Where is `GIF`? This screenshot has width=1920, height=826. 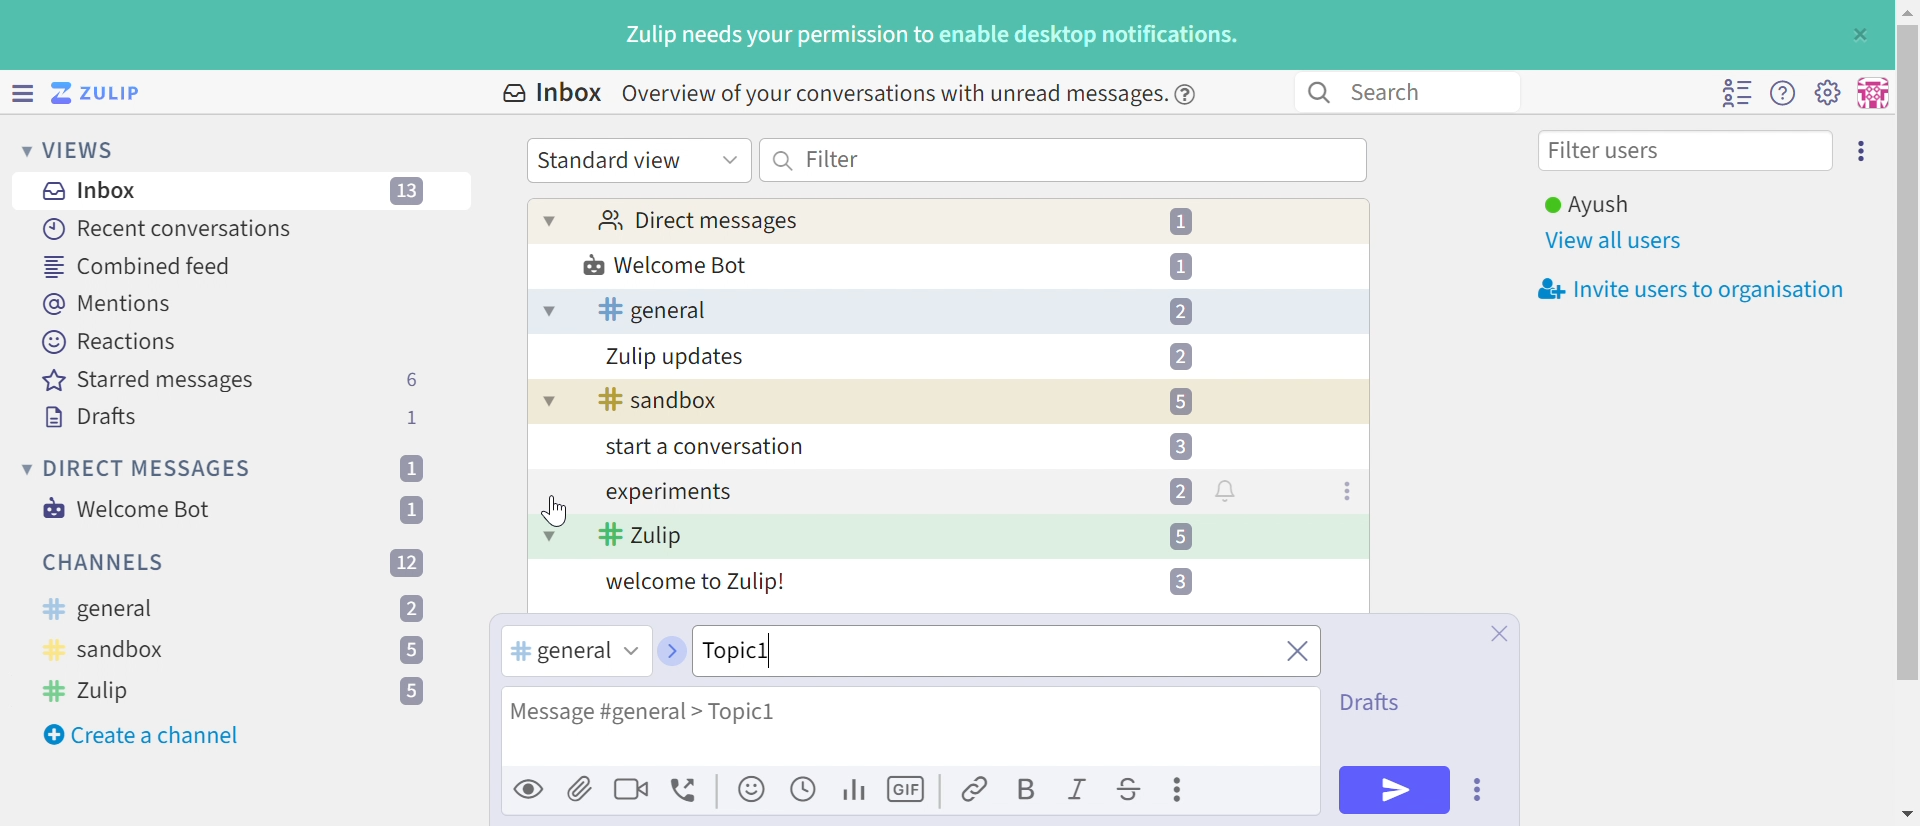
GIF is located at coordinates (909, 790).